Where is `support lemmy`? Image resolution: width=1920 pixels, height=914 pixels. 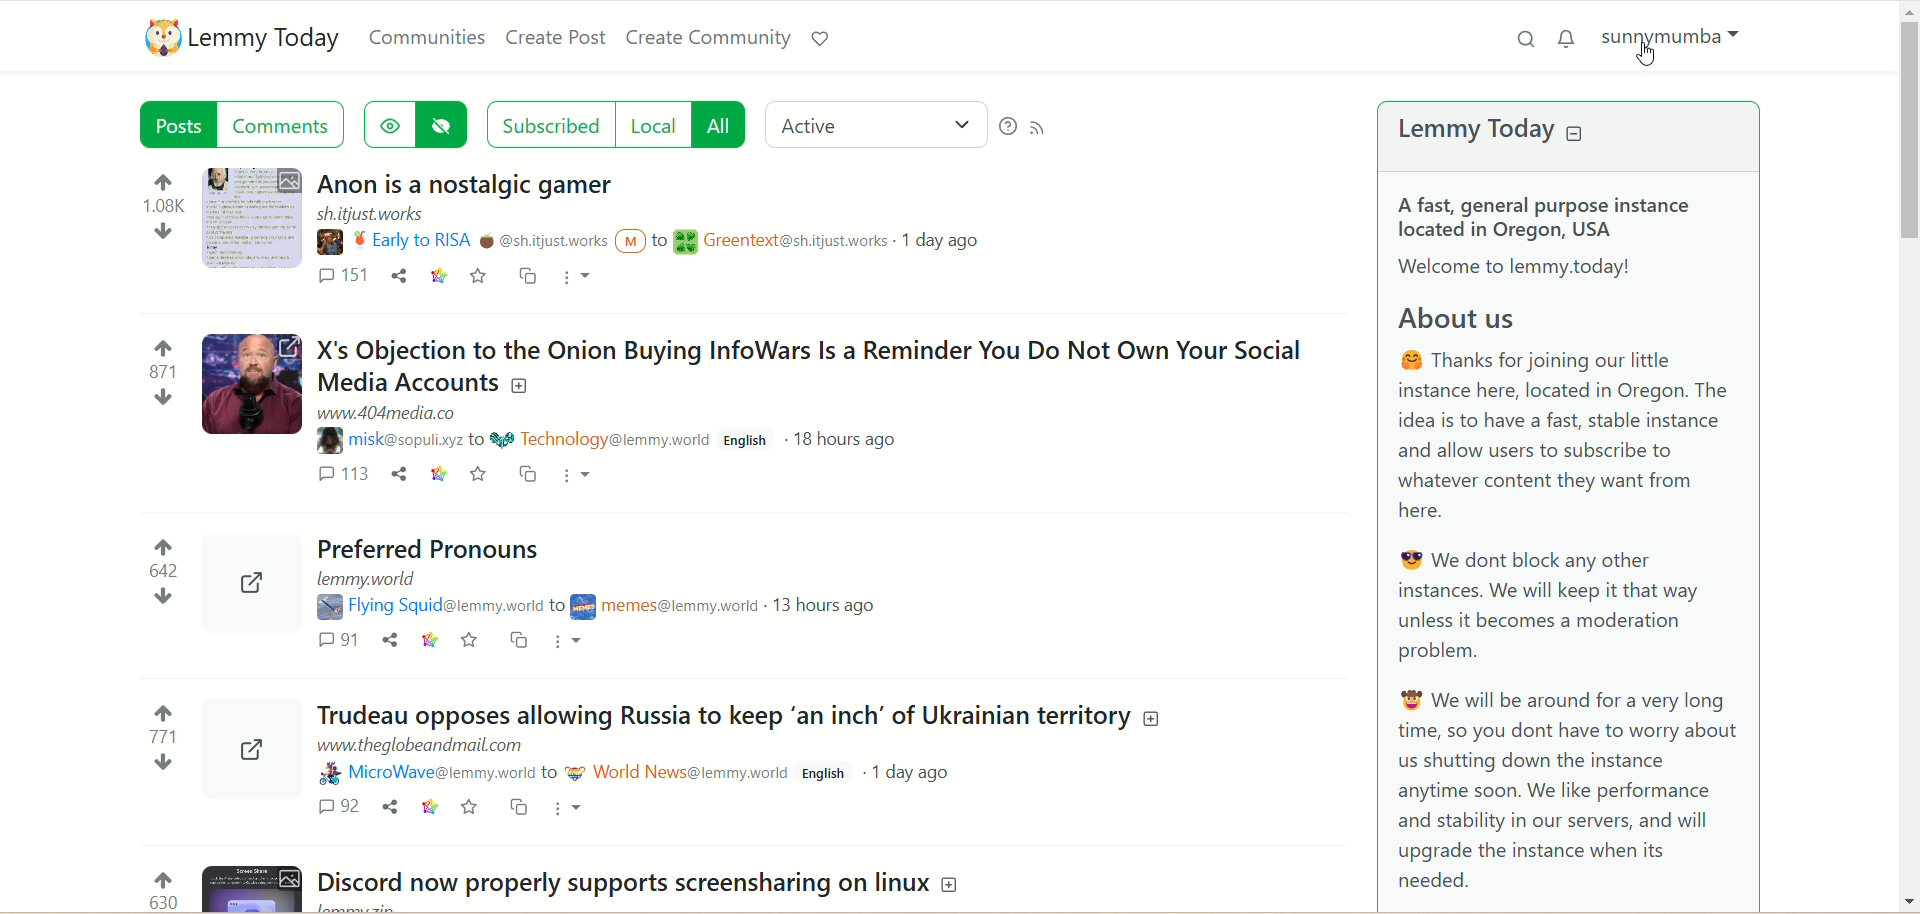 support lemmy is located at coordinates (820, 35).